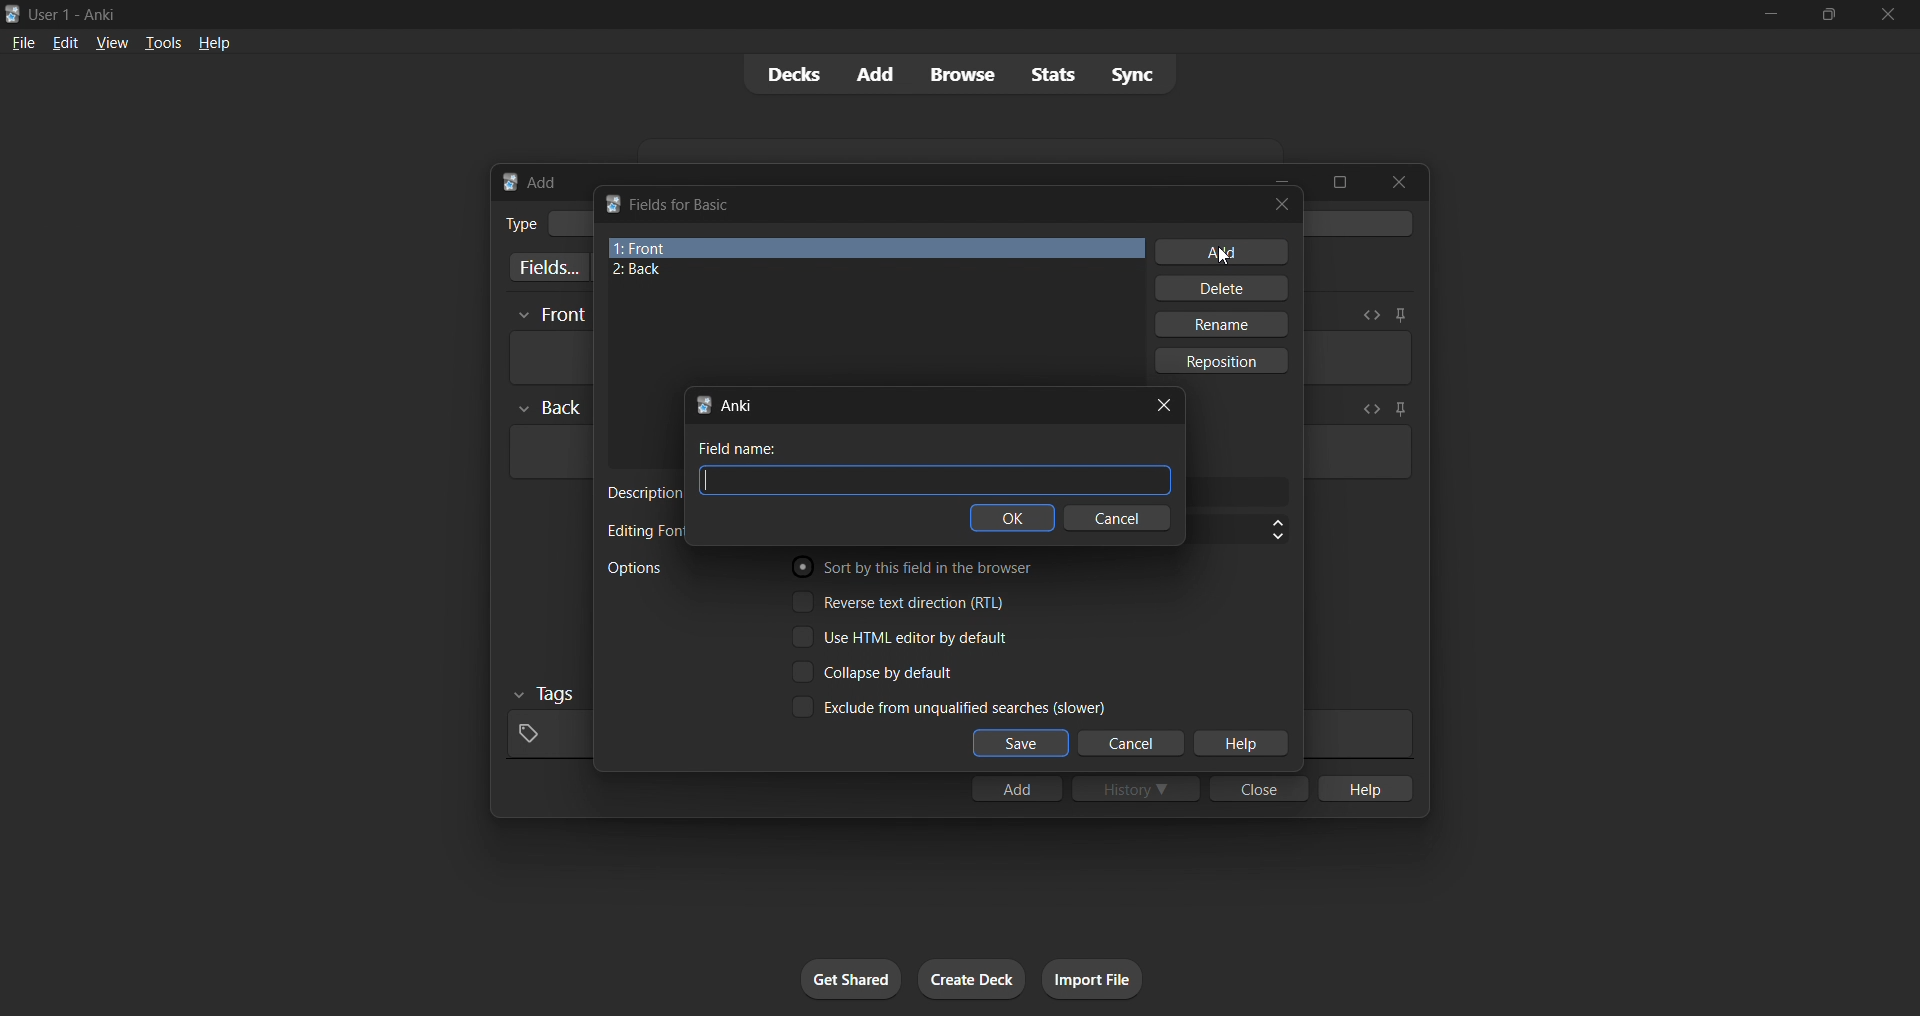  Describe the element at coordinates (1238, 530) in the screenshot. I see `field font size` at that location.